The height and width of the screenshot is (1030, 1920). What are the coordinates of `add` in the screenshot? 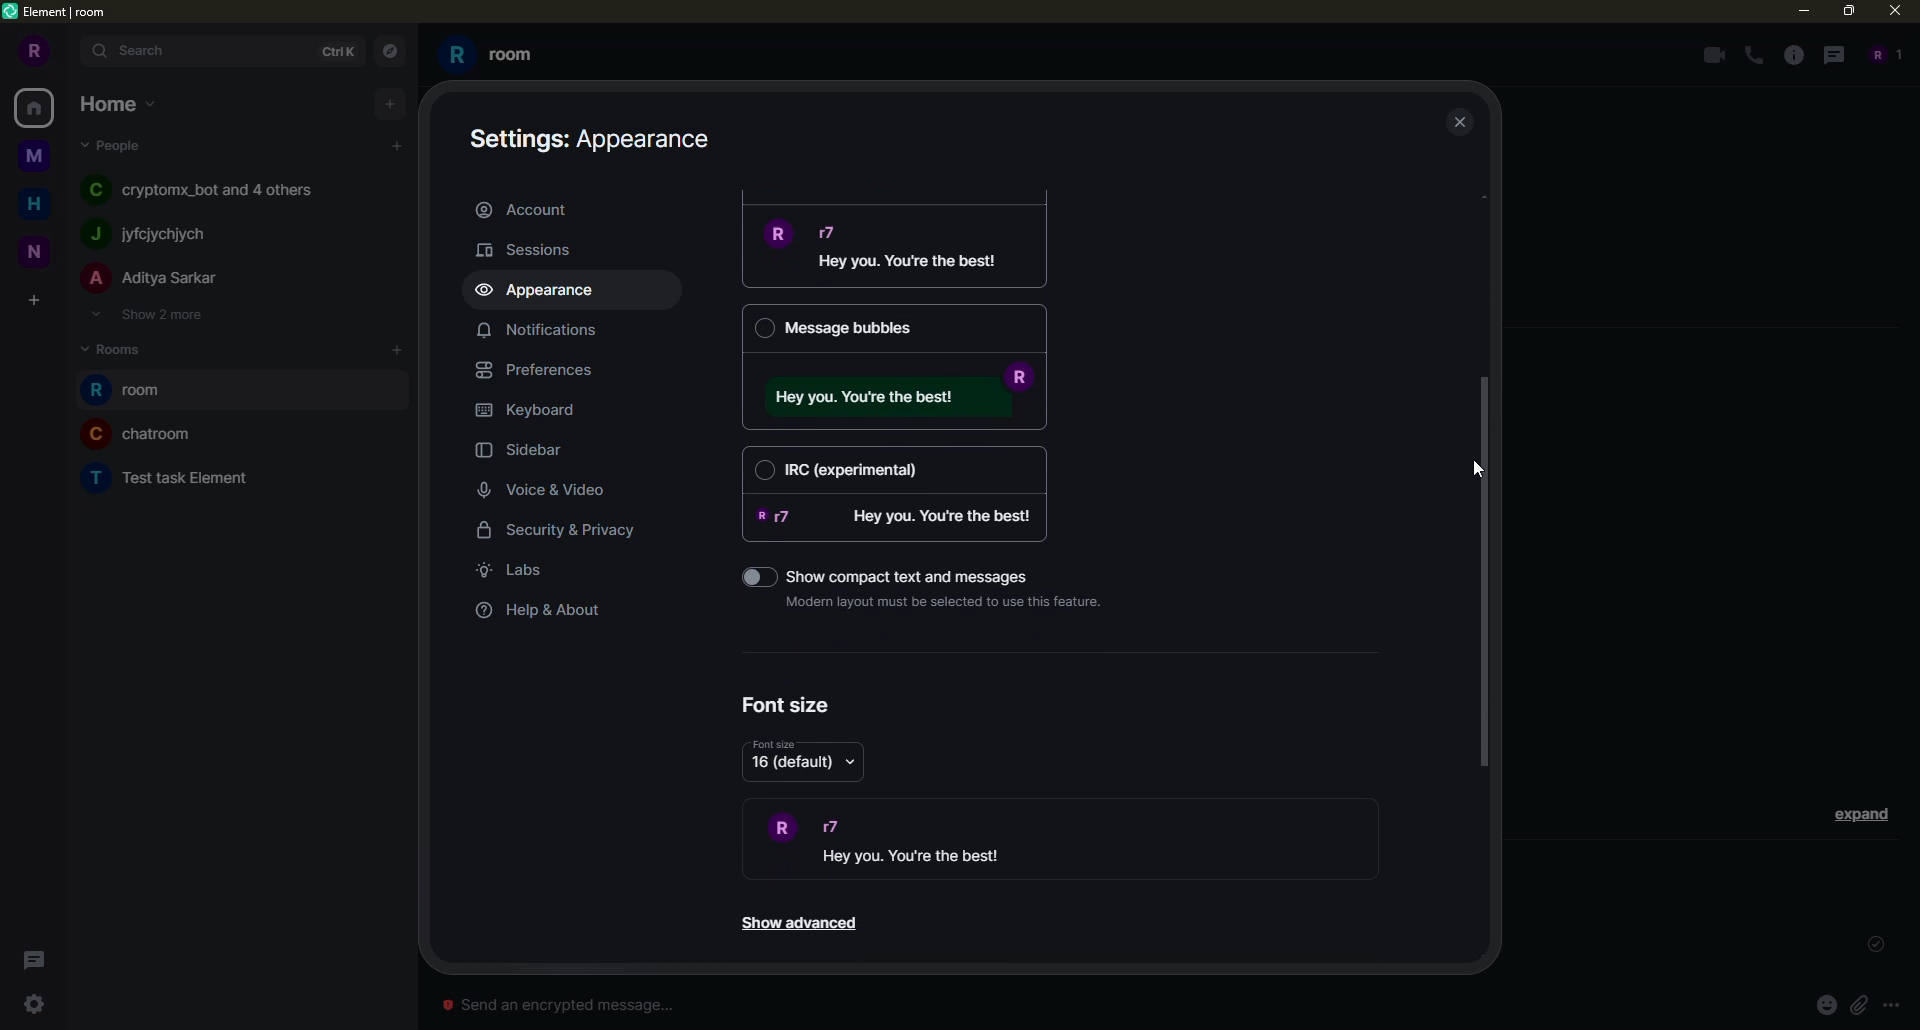 It's located at (390, 102).